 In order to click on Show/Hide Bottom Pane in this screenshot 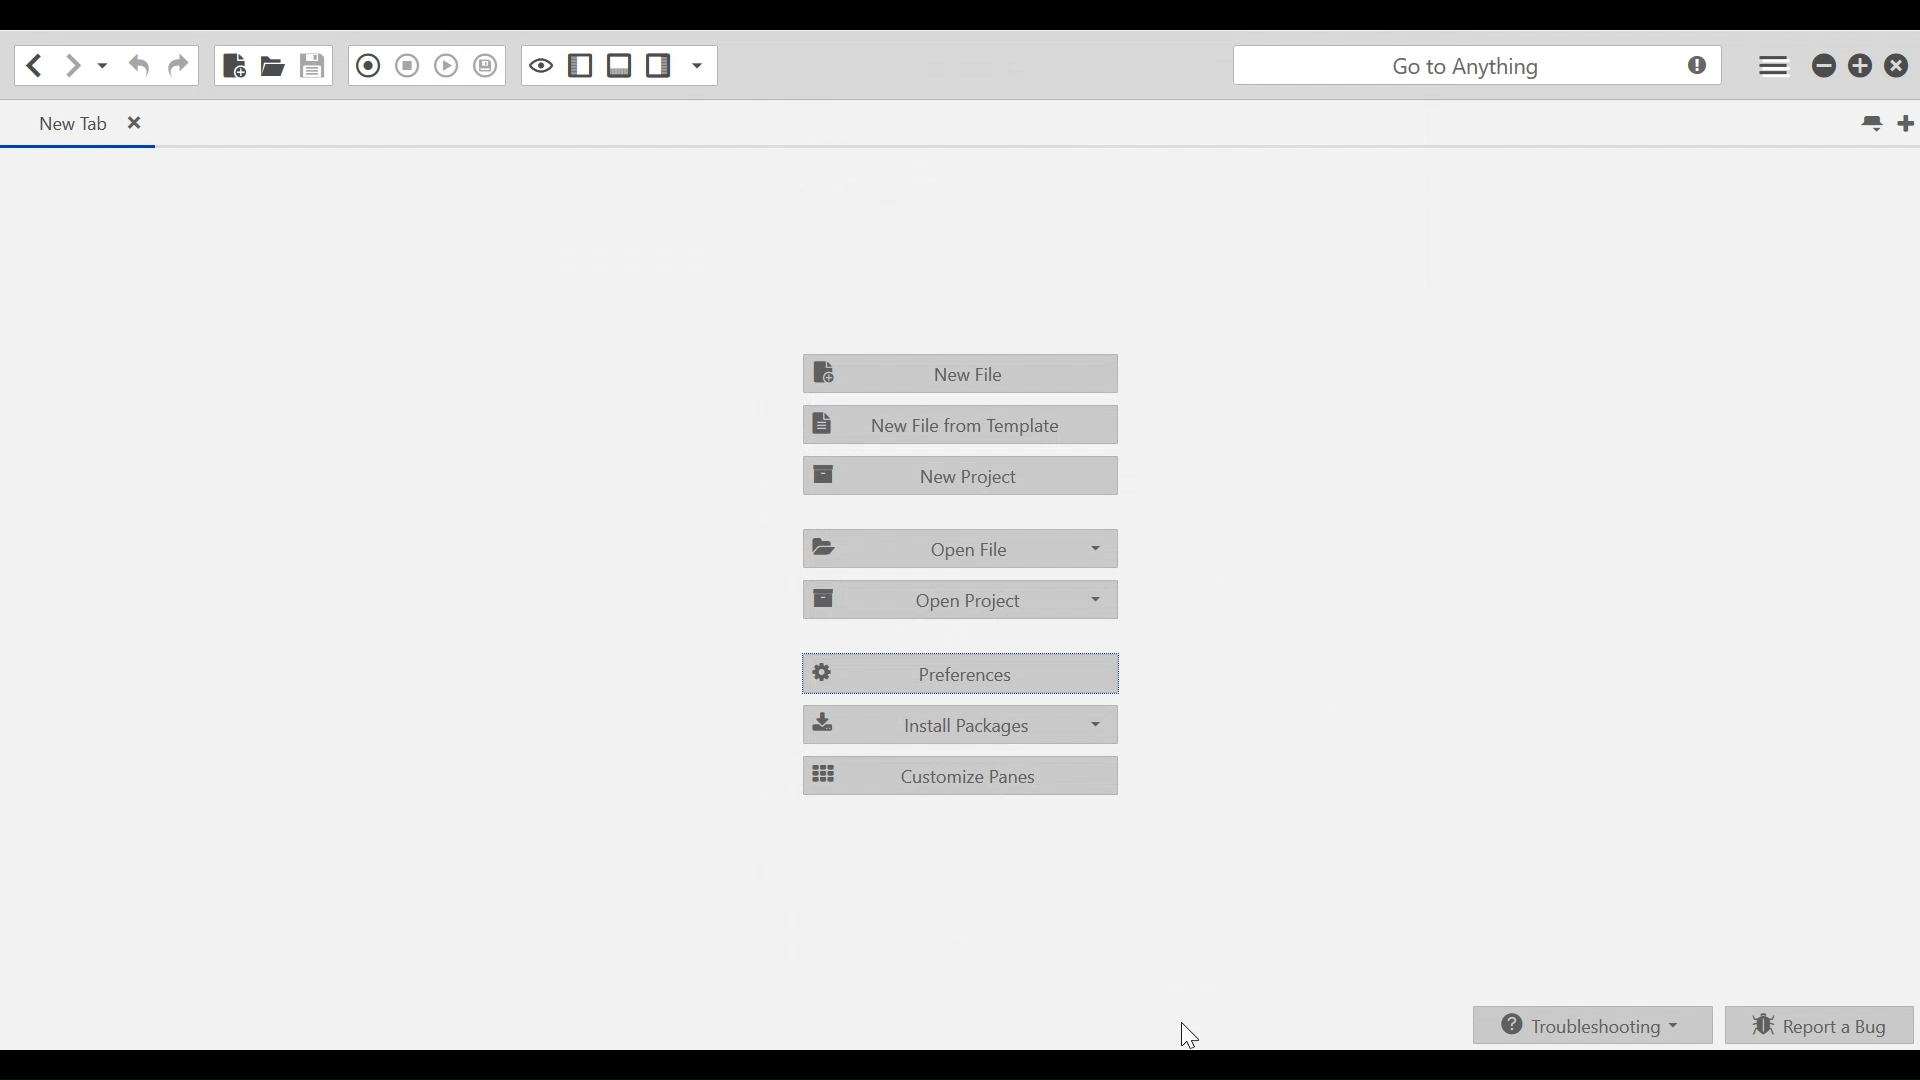, I will do `click(619, 66)`.